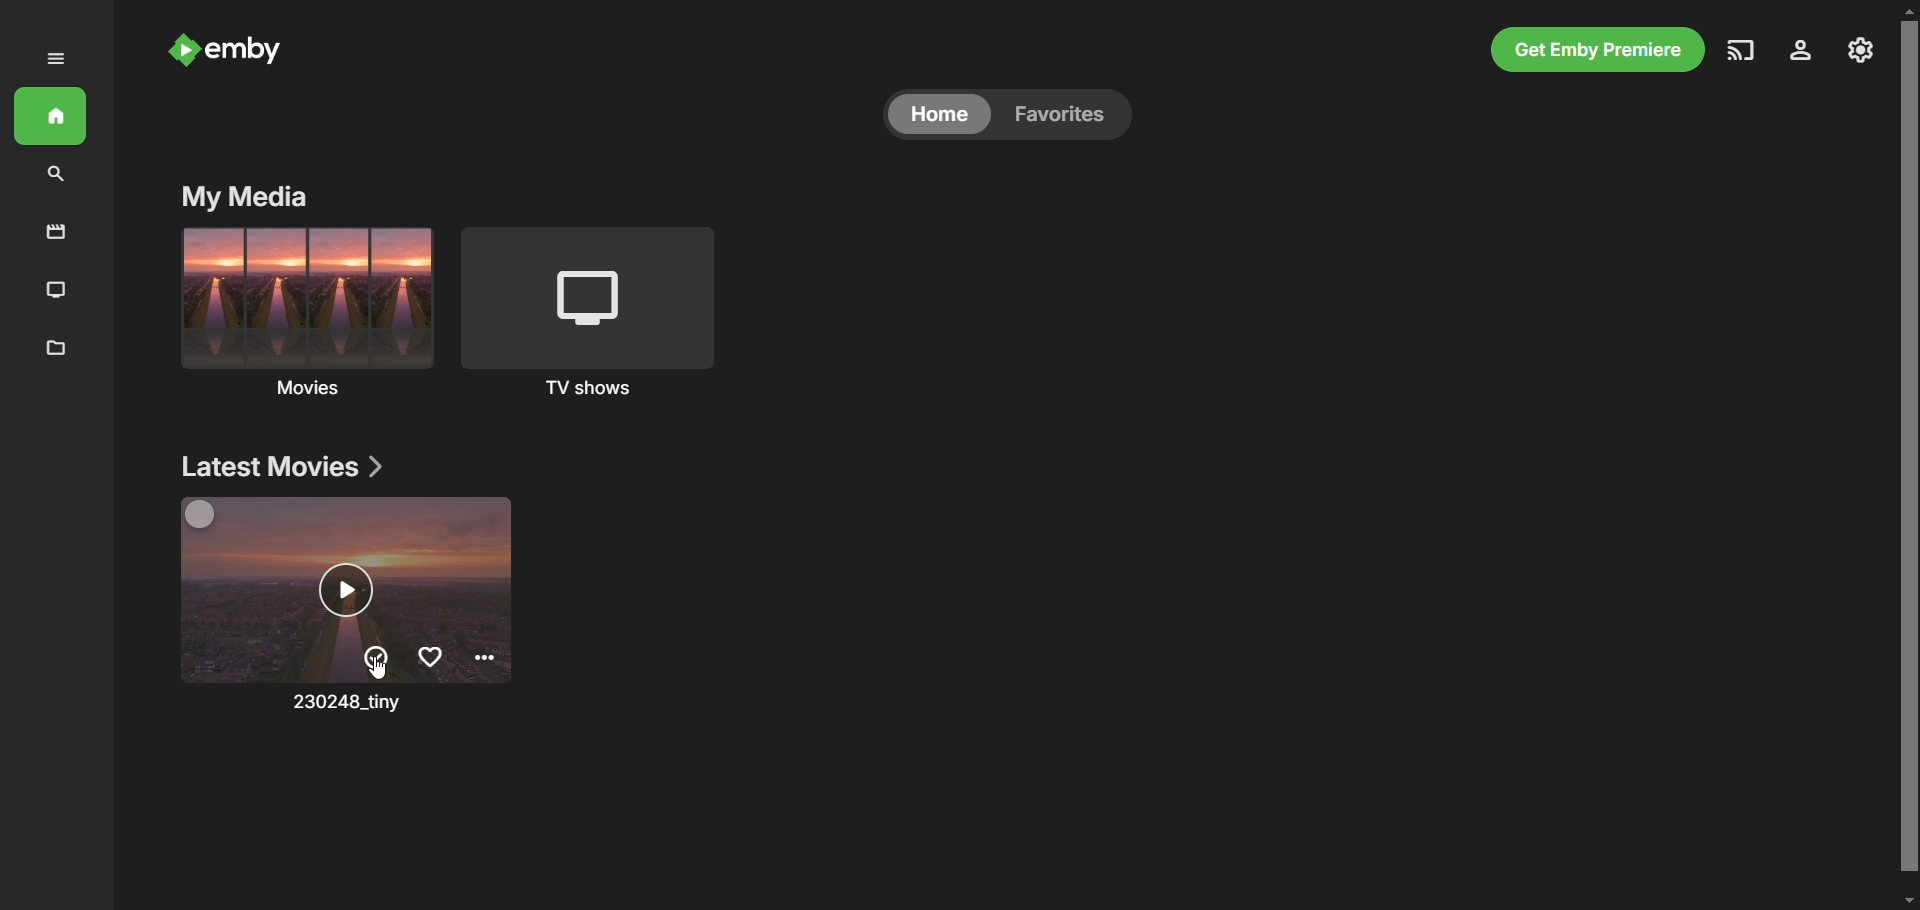 This screenshot has width=1920, height=910. Describe the element at coordinates (57, 59) in the screenshot. I see `expand` at that location.